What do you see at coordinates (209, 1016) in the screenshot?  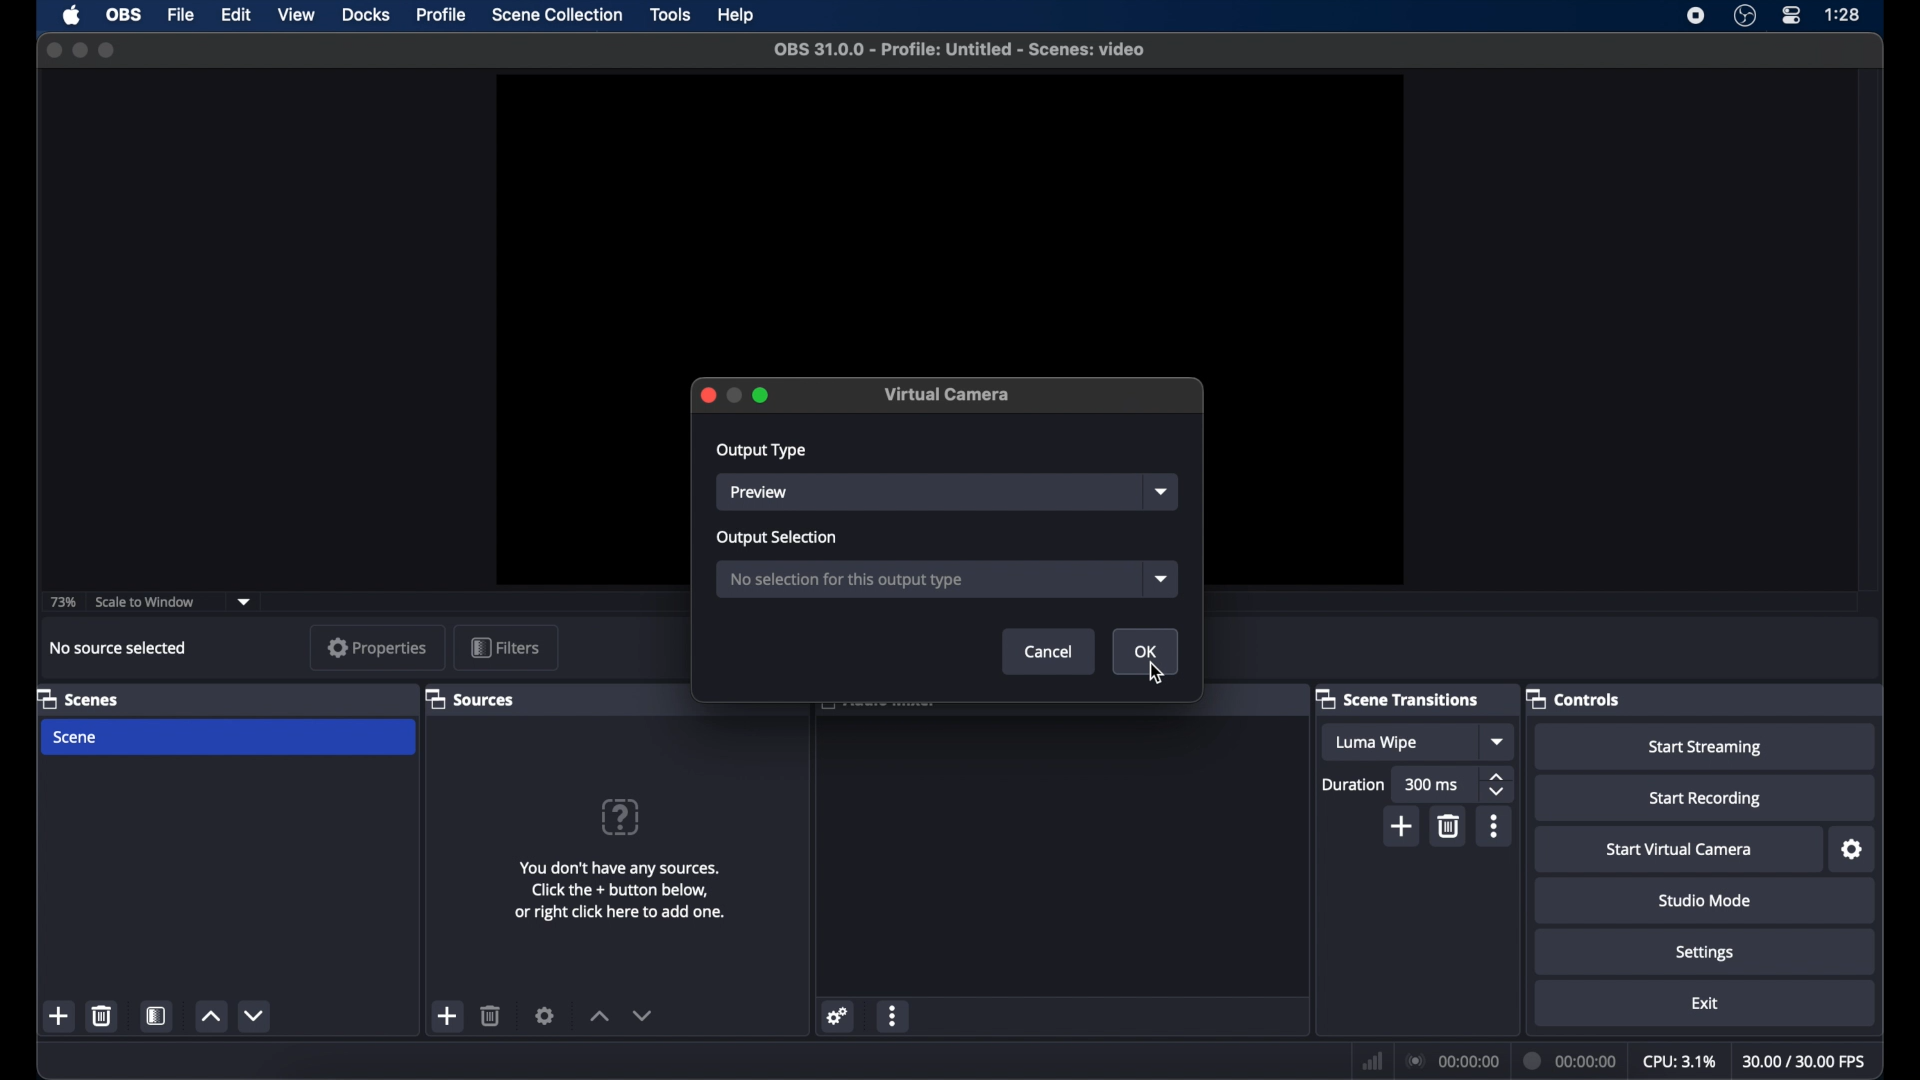 I see `increment` at bounding box center [209, 1016].